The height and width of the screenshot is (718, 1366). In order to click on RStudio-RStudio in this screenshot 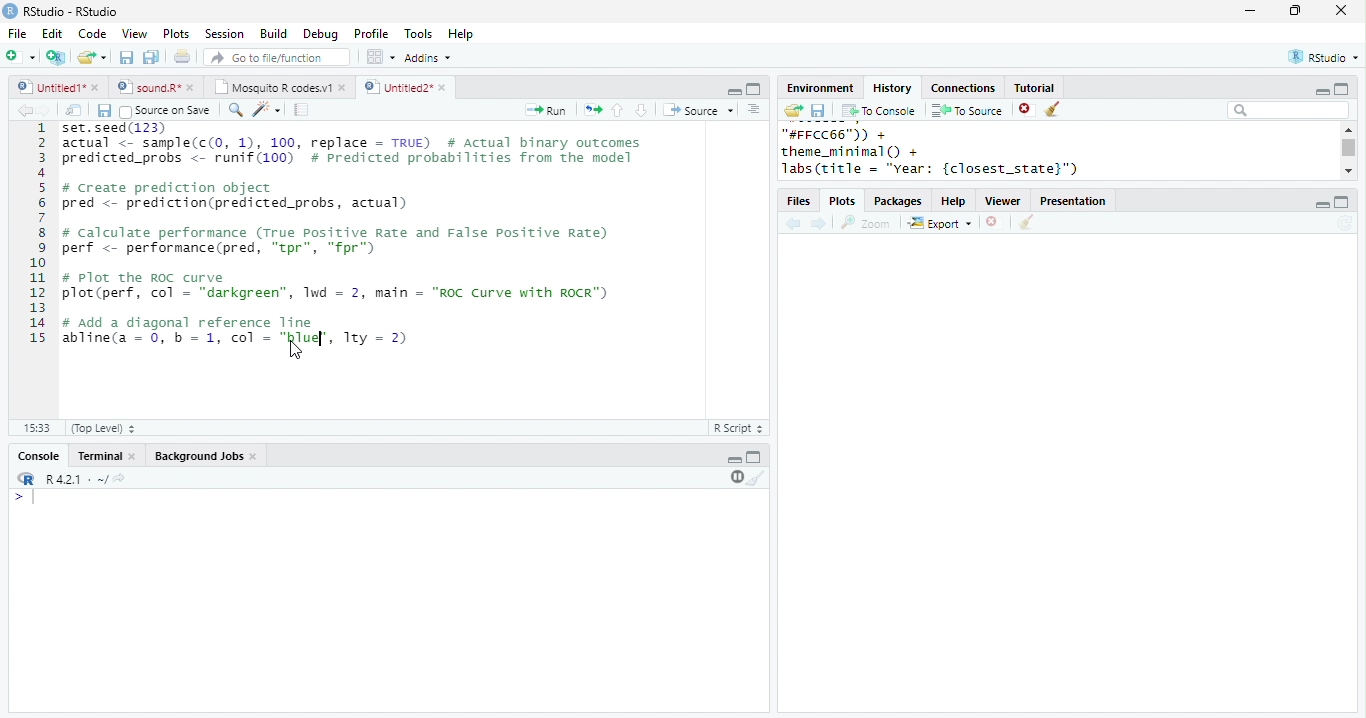, I will do `click(75, 12)`.